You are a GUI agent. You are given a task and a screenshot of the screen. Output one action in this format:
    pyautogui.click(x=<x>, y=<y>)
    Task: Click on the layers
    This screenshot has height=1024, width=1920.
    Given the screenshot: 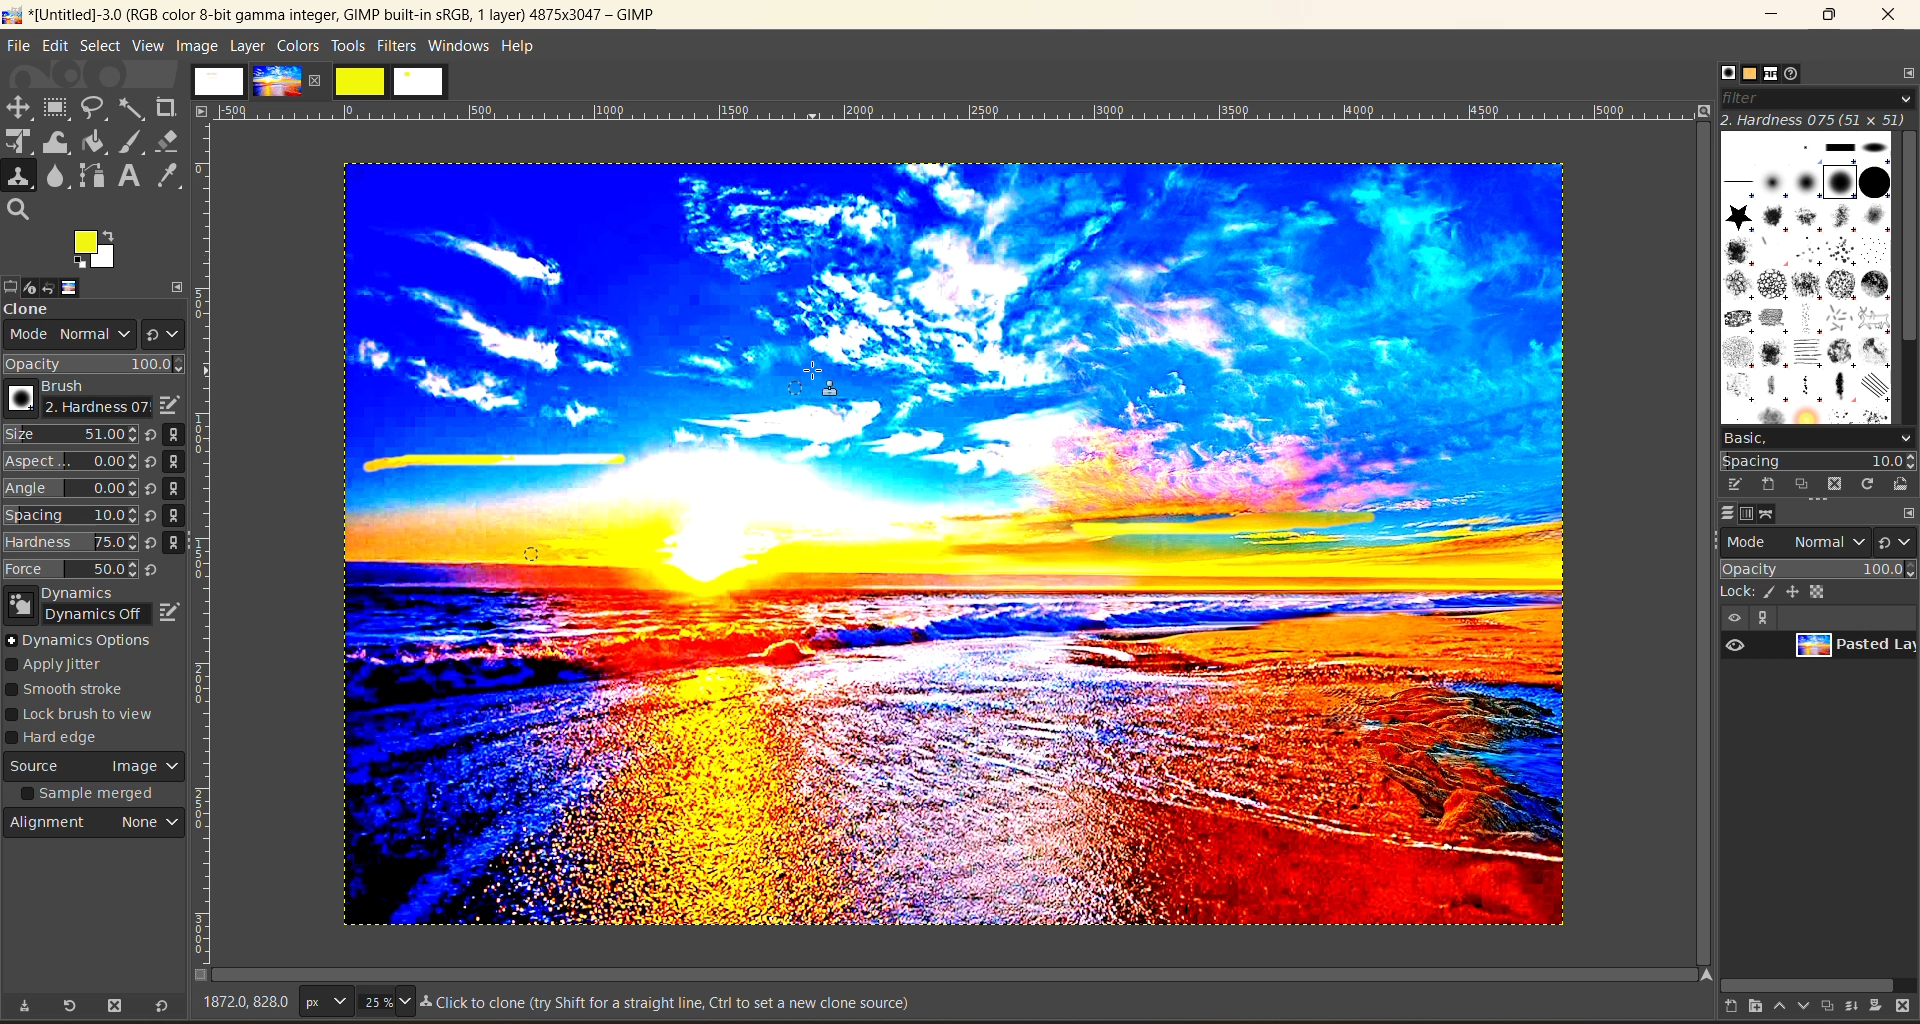 What is the action you would take?
    pyautogui.click(x=1721, y=514)
    